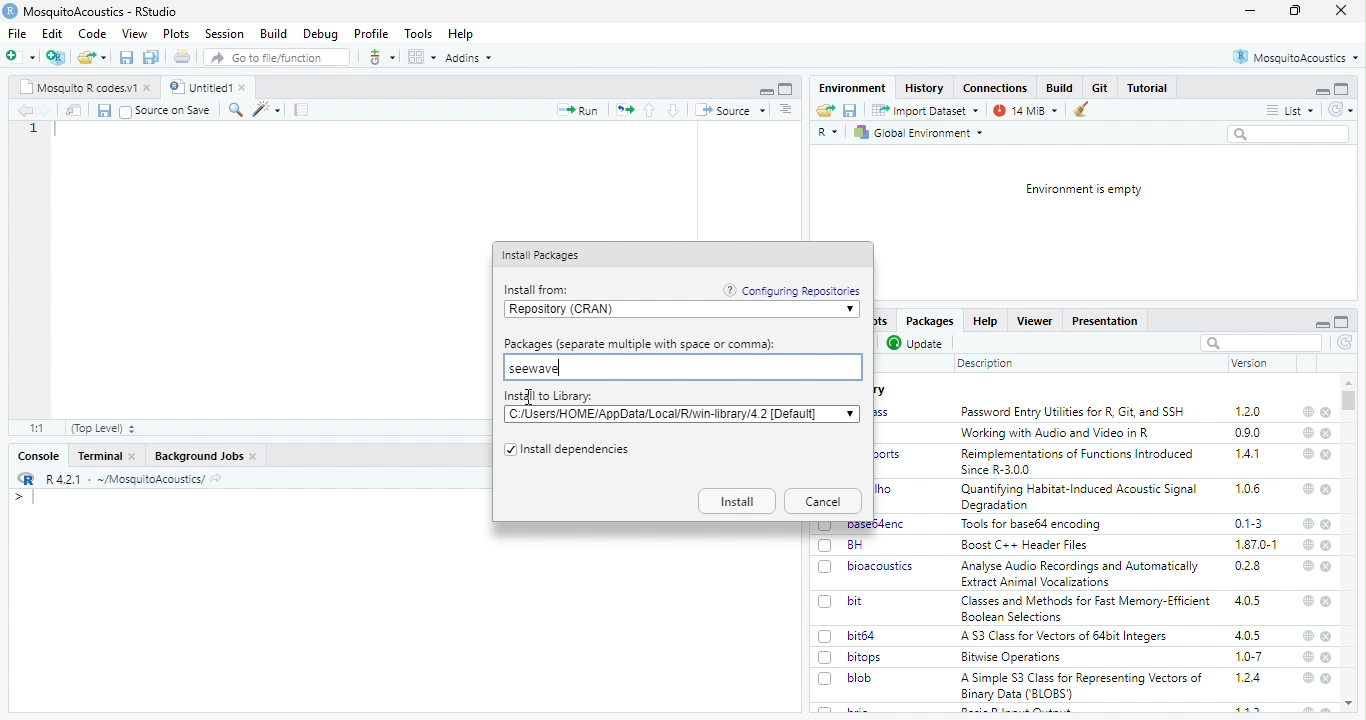 Image resolution: width=1366 pixels, height=720 pixels. Describe the element at coordinates (1059, 433) in the screenshot. I see `‘Working with Audio and Video in R` at that location.